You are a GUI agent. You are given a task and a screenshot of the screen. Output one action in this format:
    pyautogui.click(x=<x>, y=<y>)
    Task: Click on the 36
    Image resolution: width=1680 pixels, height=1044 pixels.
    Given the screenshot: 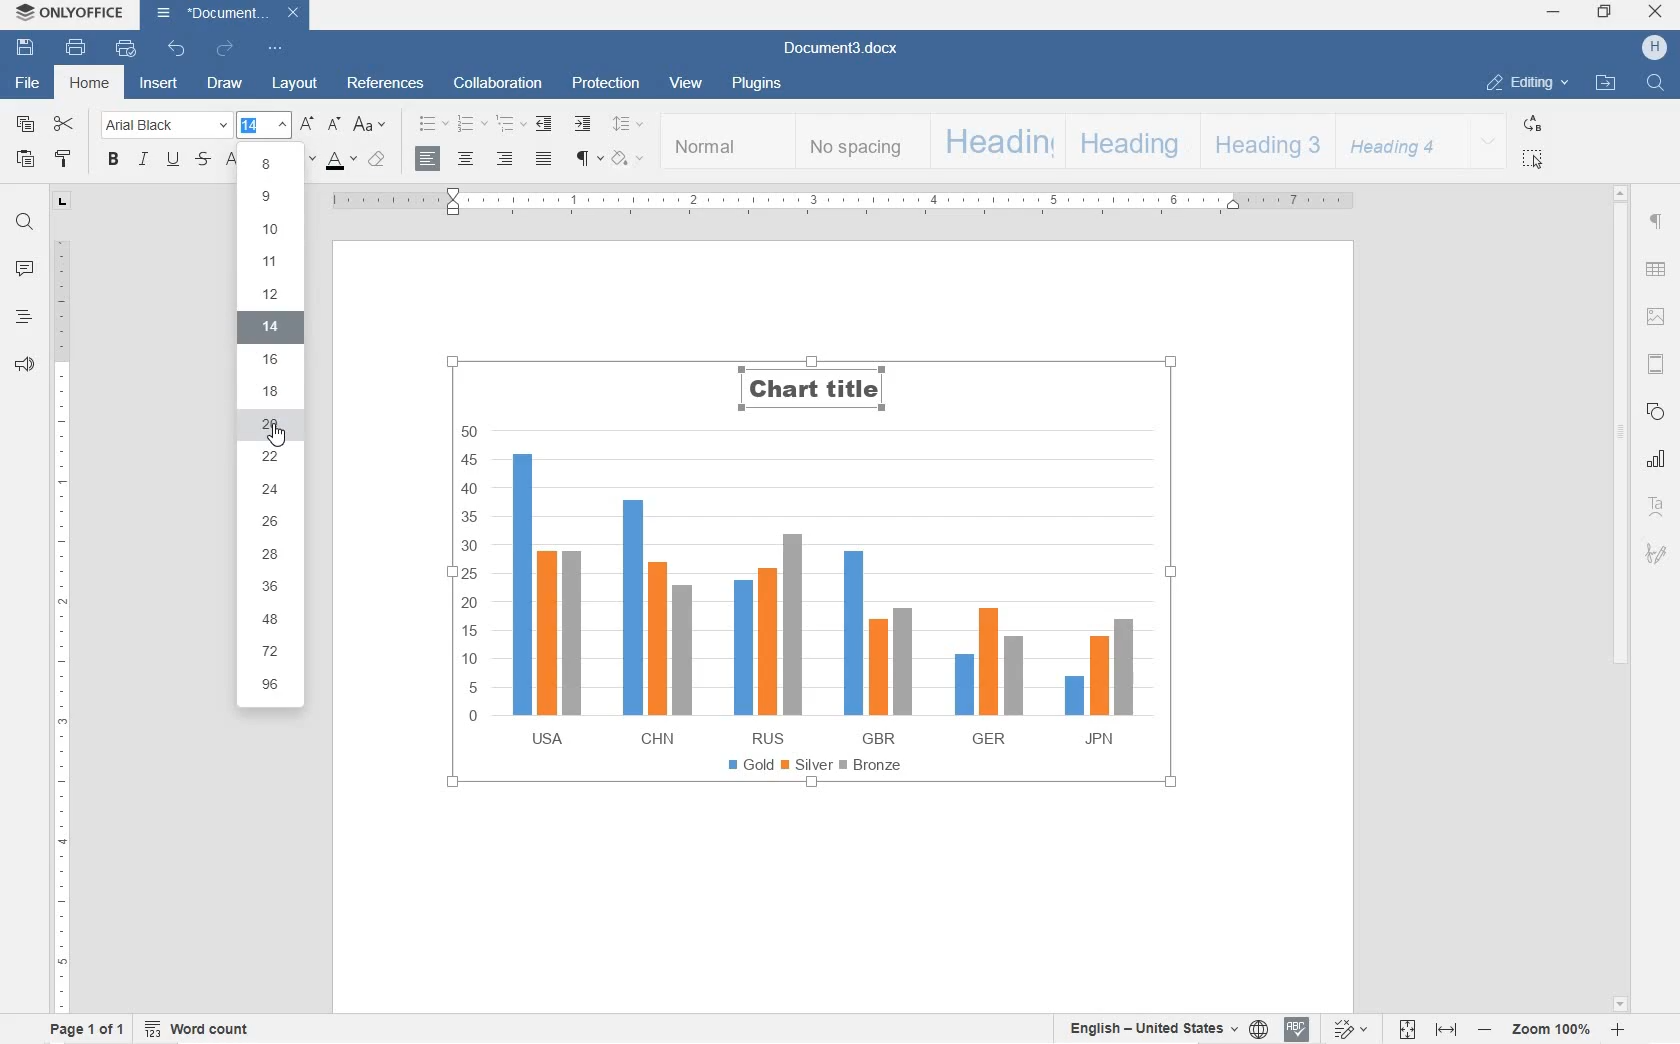 What is the action you would take?
    pyautogui.click(x=271, y=587)
    